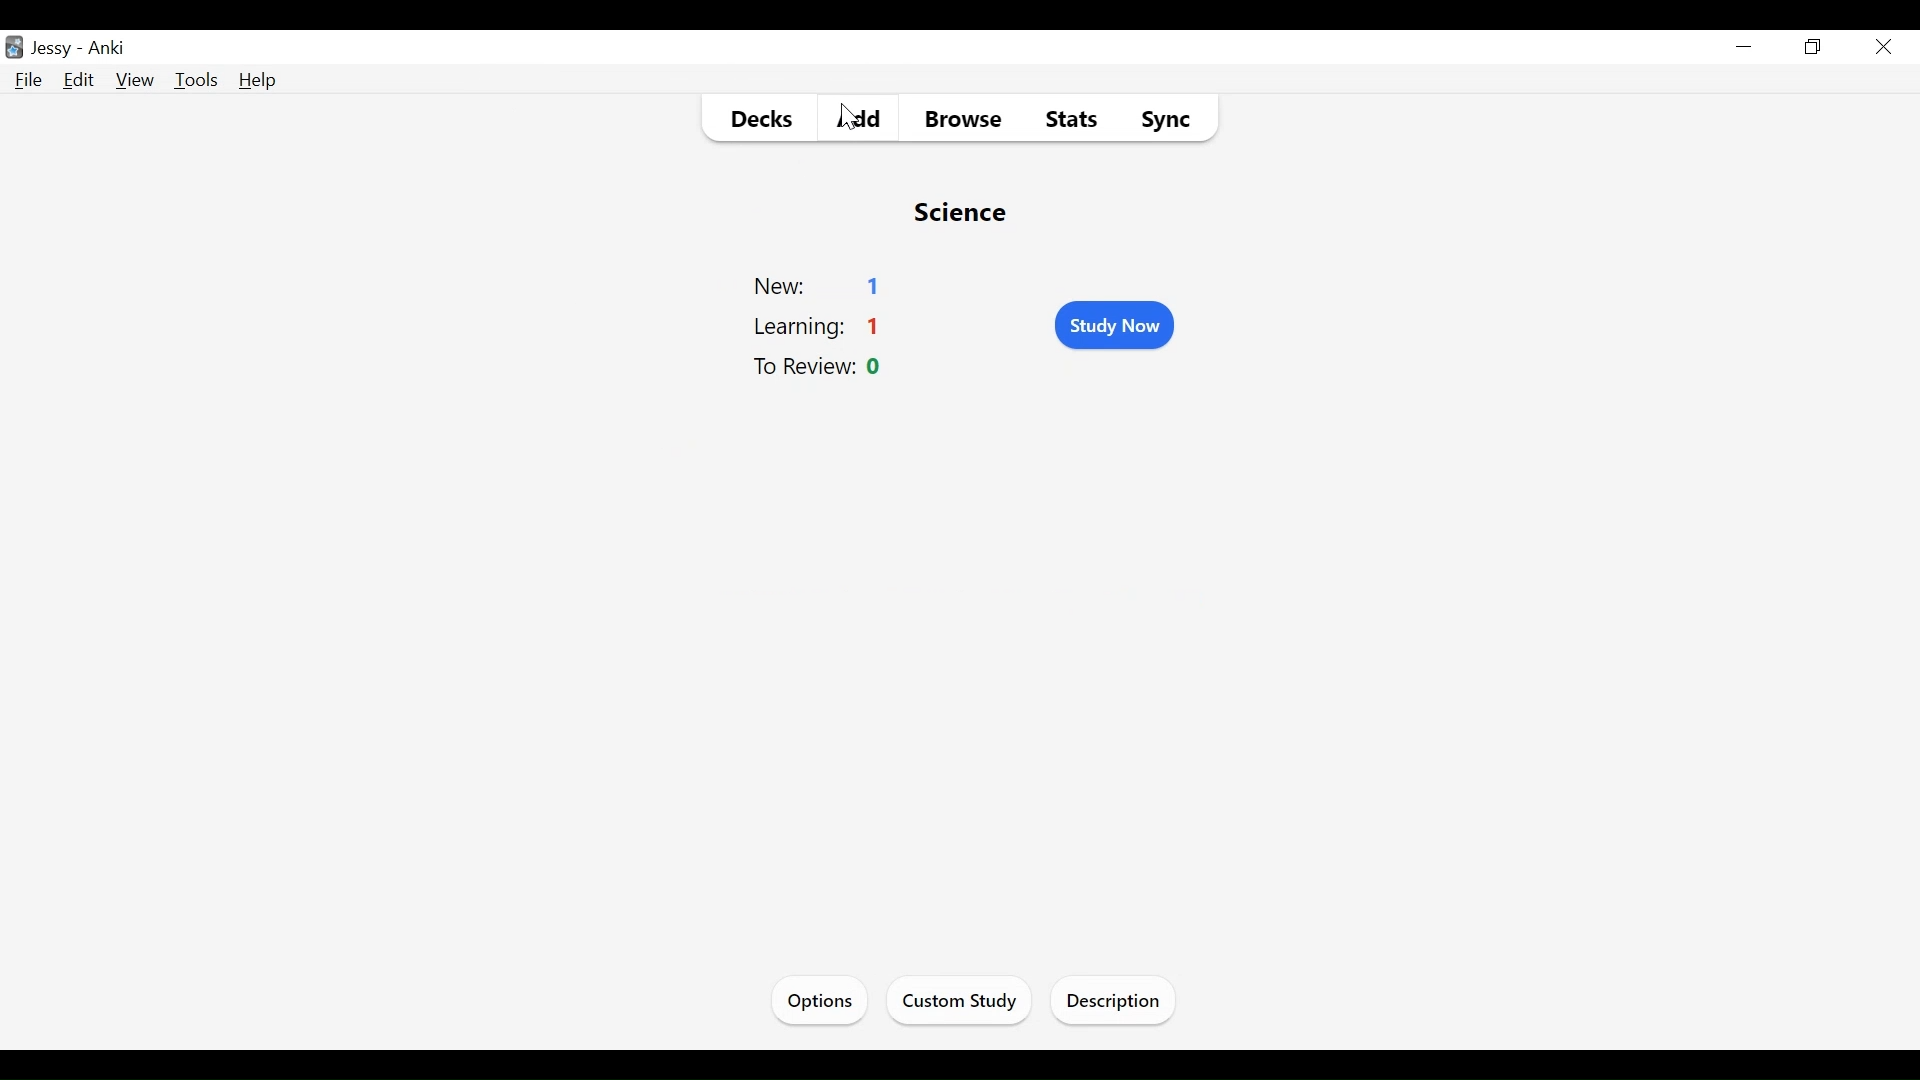 The width and height of the screenshot is (1920, 1080). Describe the element at coordinates (820, 367) in the screenshot. I see `To Review Count` at that location.